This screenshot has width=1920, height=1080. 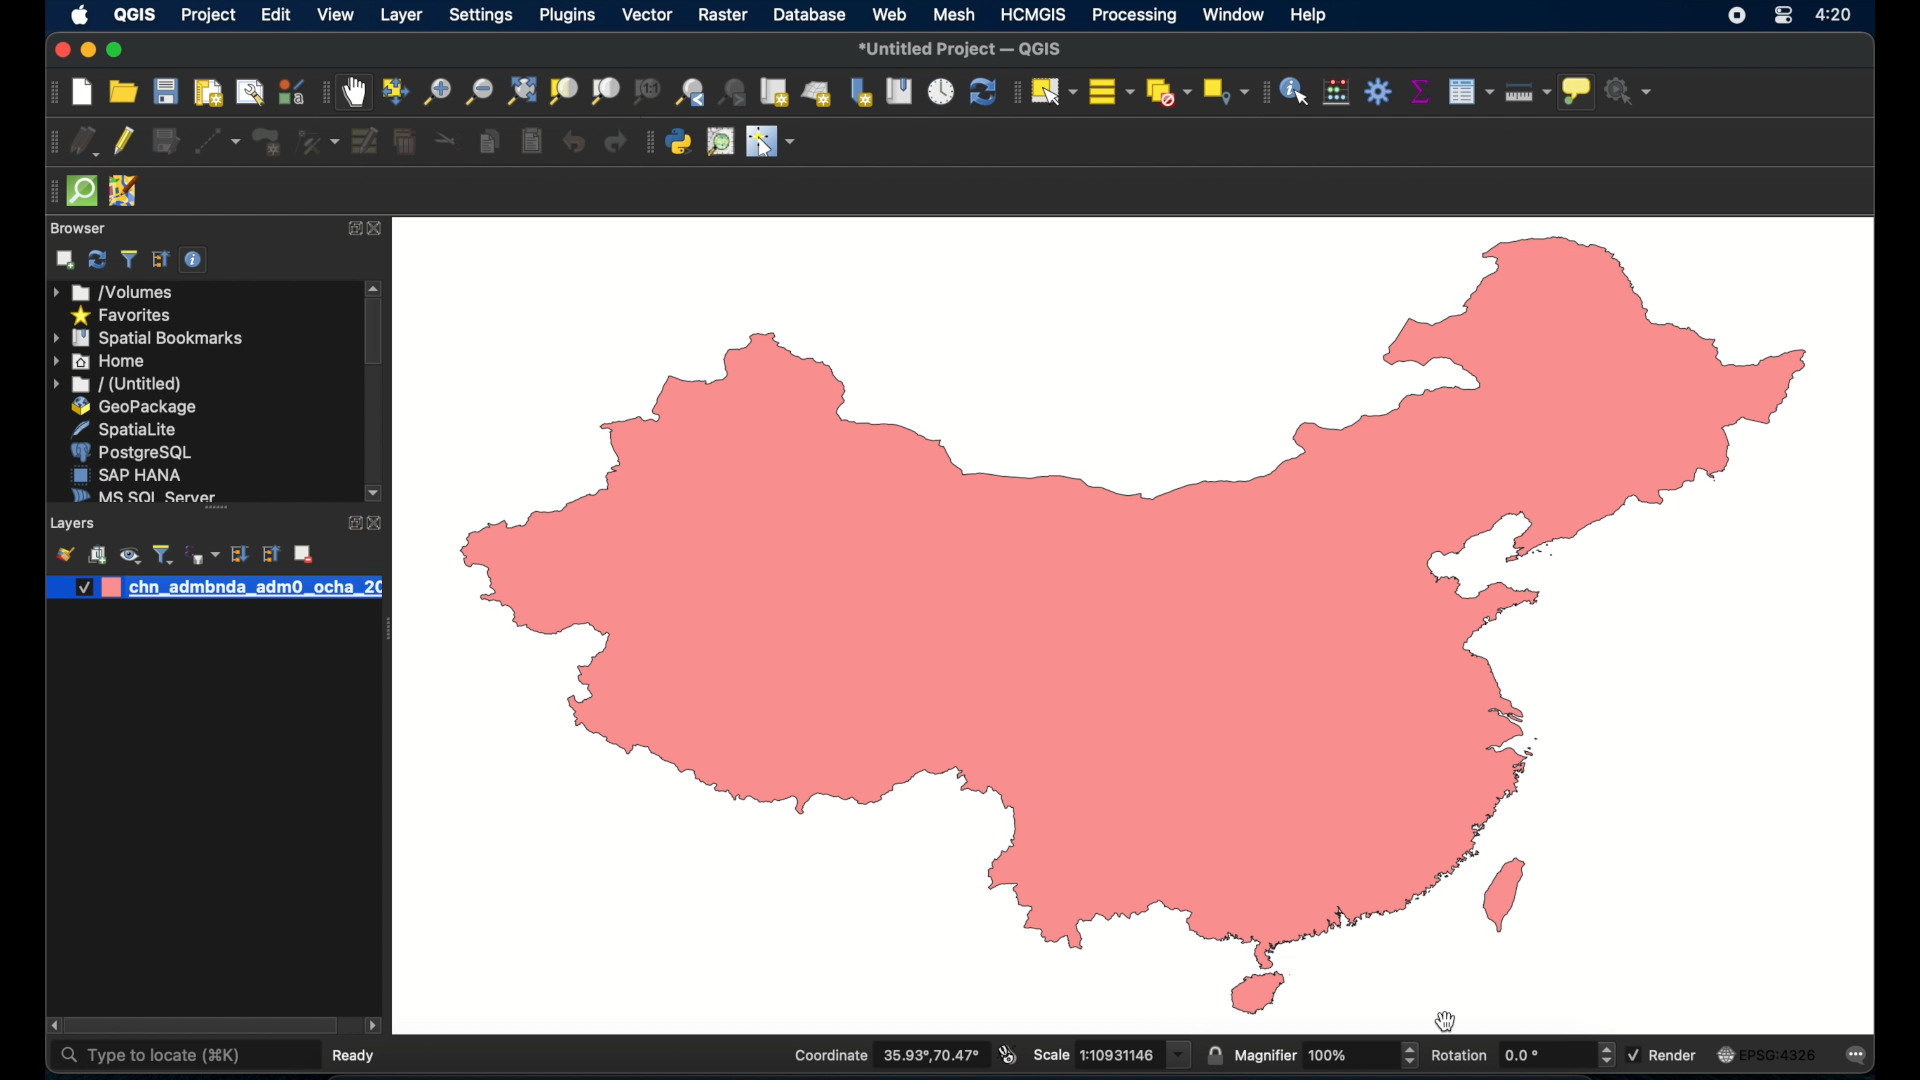 What do you see at coordinates (131, 260) in the screenshot?
I see `filter browser` at bounding box center [131, 260].